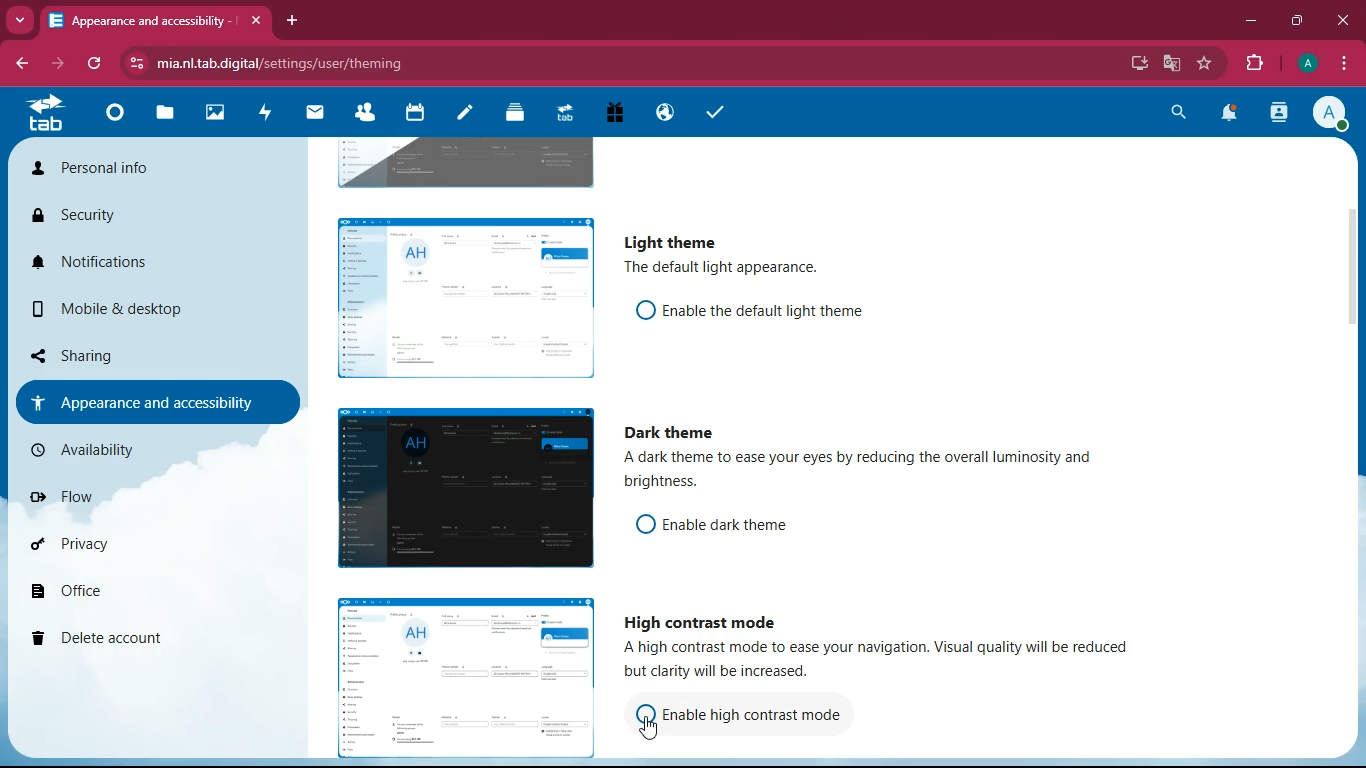 The image size is (1366, 768). What do you see at coordinates (1180, 114) in the screenshot?
I see `search` at bounding box center [1180, 114].